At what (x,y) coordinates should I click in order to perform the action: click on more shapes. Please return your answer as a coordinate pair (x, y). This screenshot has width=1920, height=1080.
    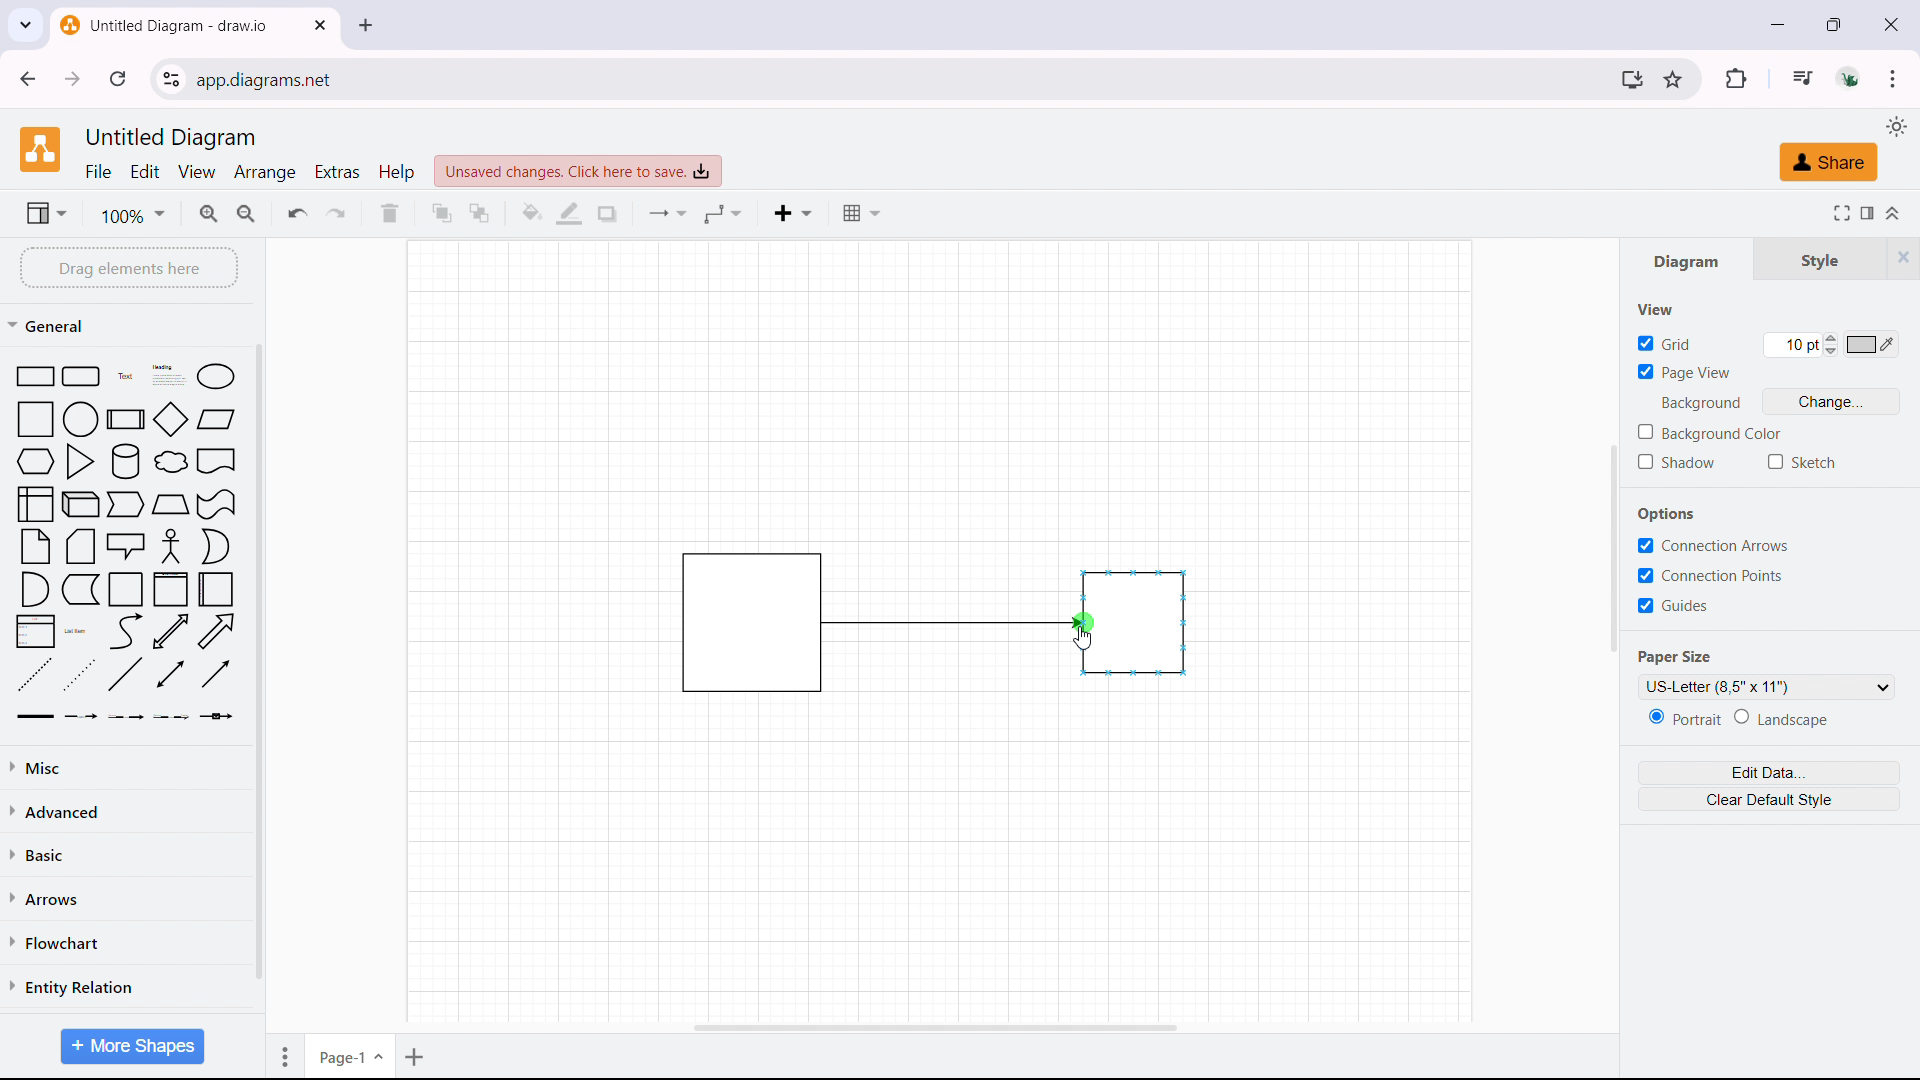
    Looking at the image, I should click on (130, 1046).